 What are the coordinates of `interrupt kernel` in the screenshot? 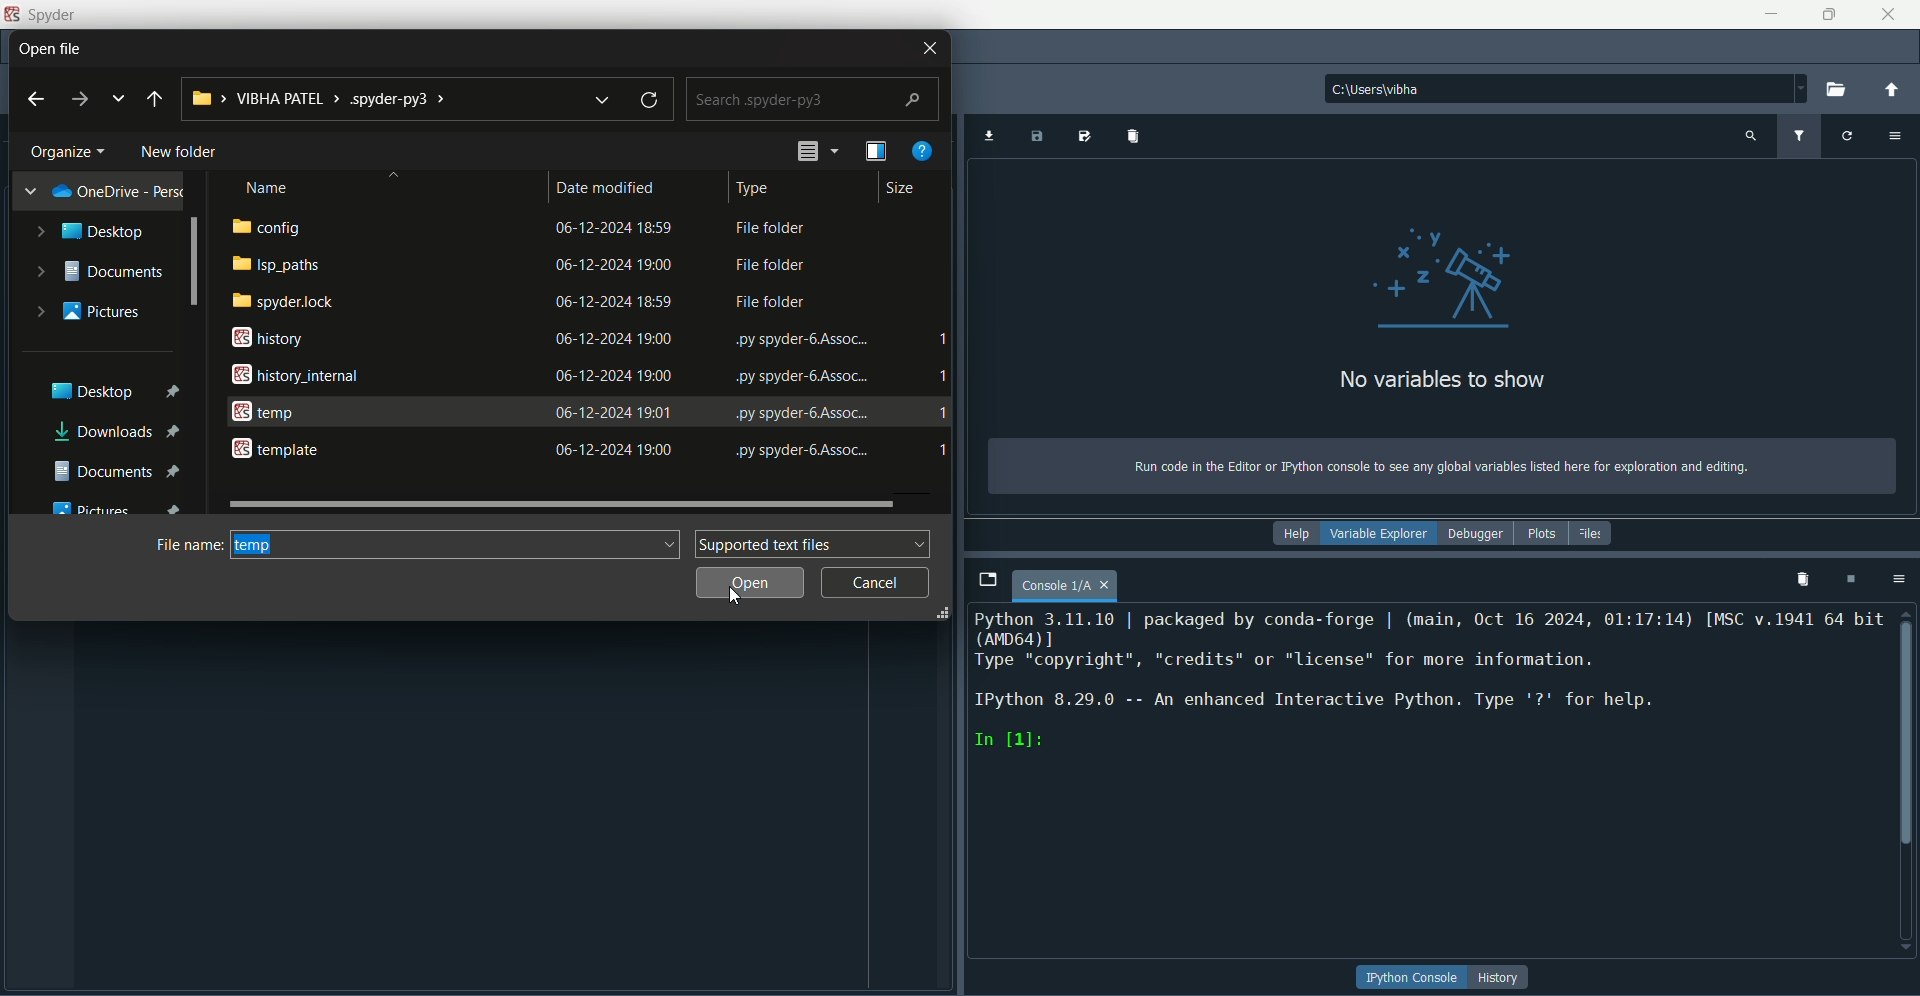 It's located at (1853, 580).